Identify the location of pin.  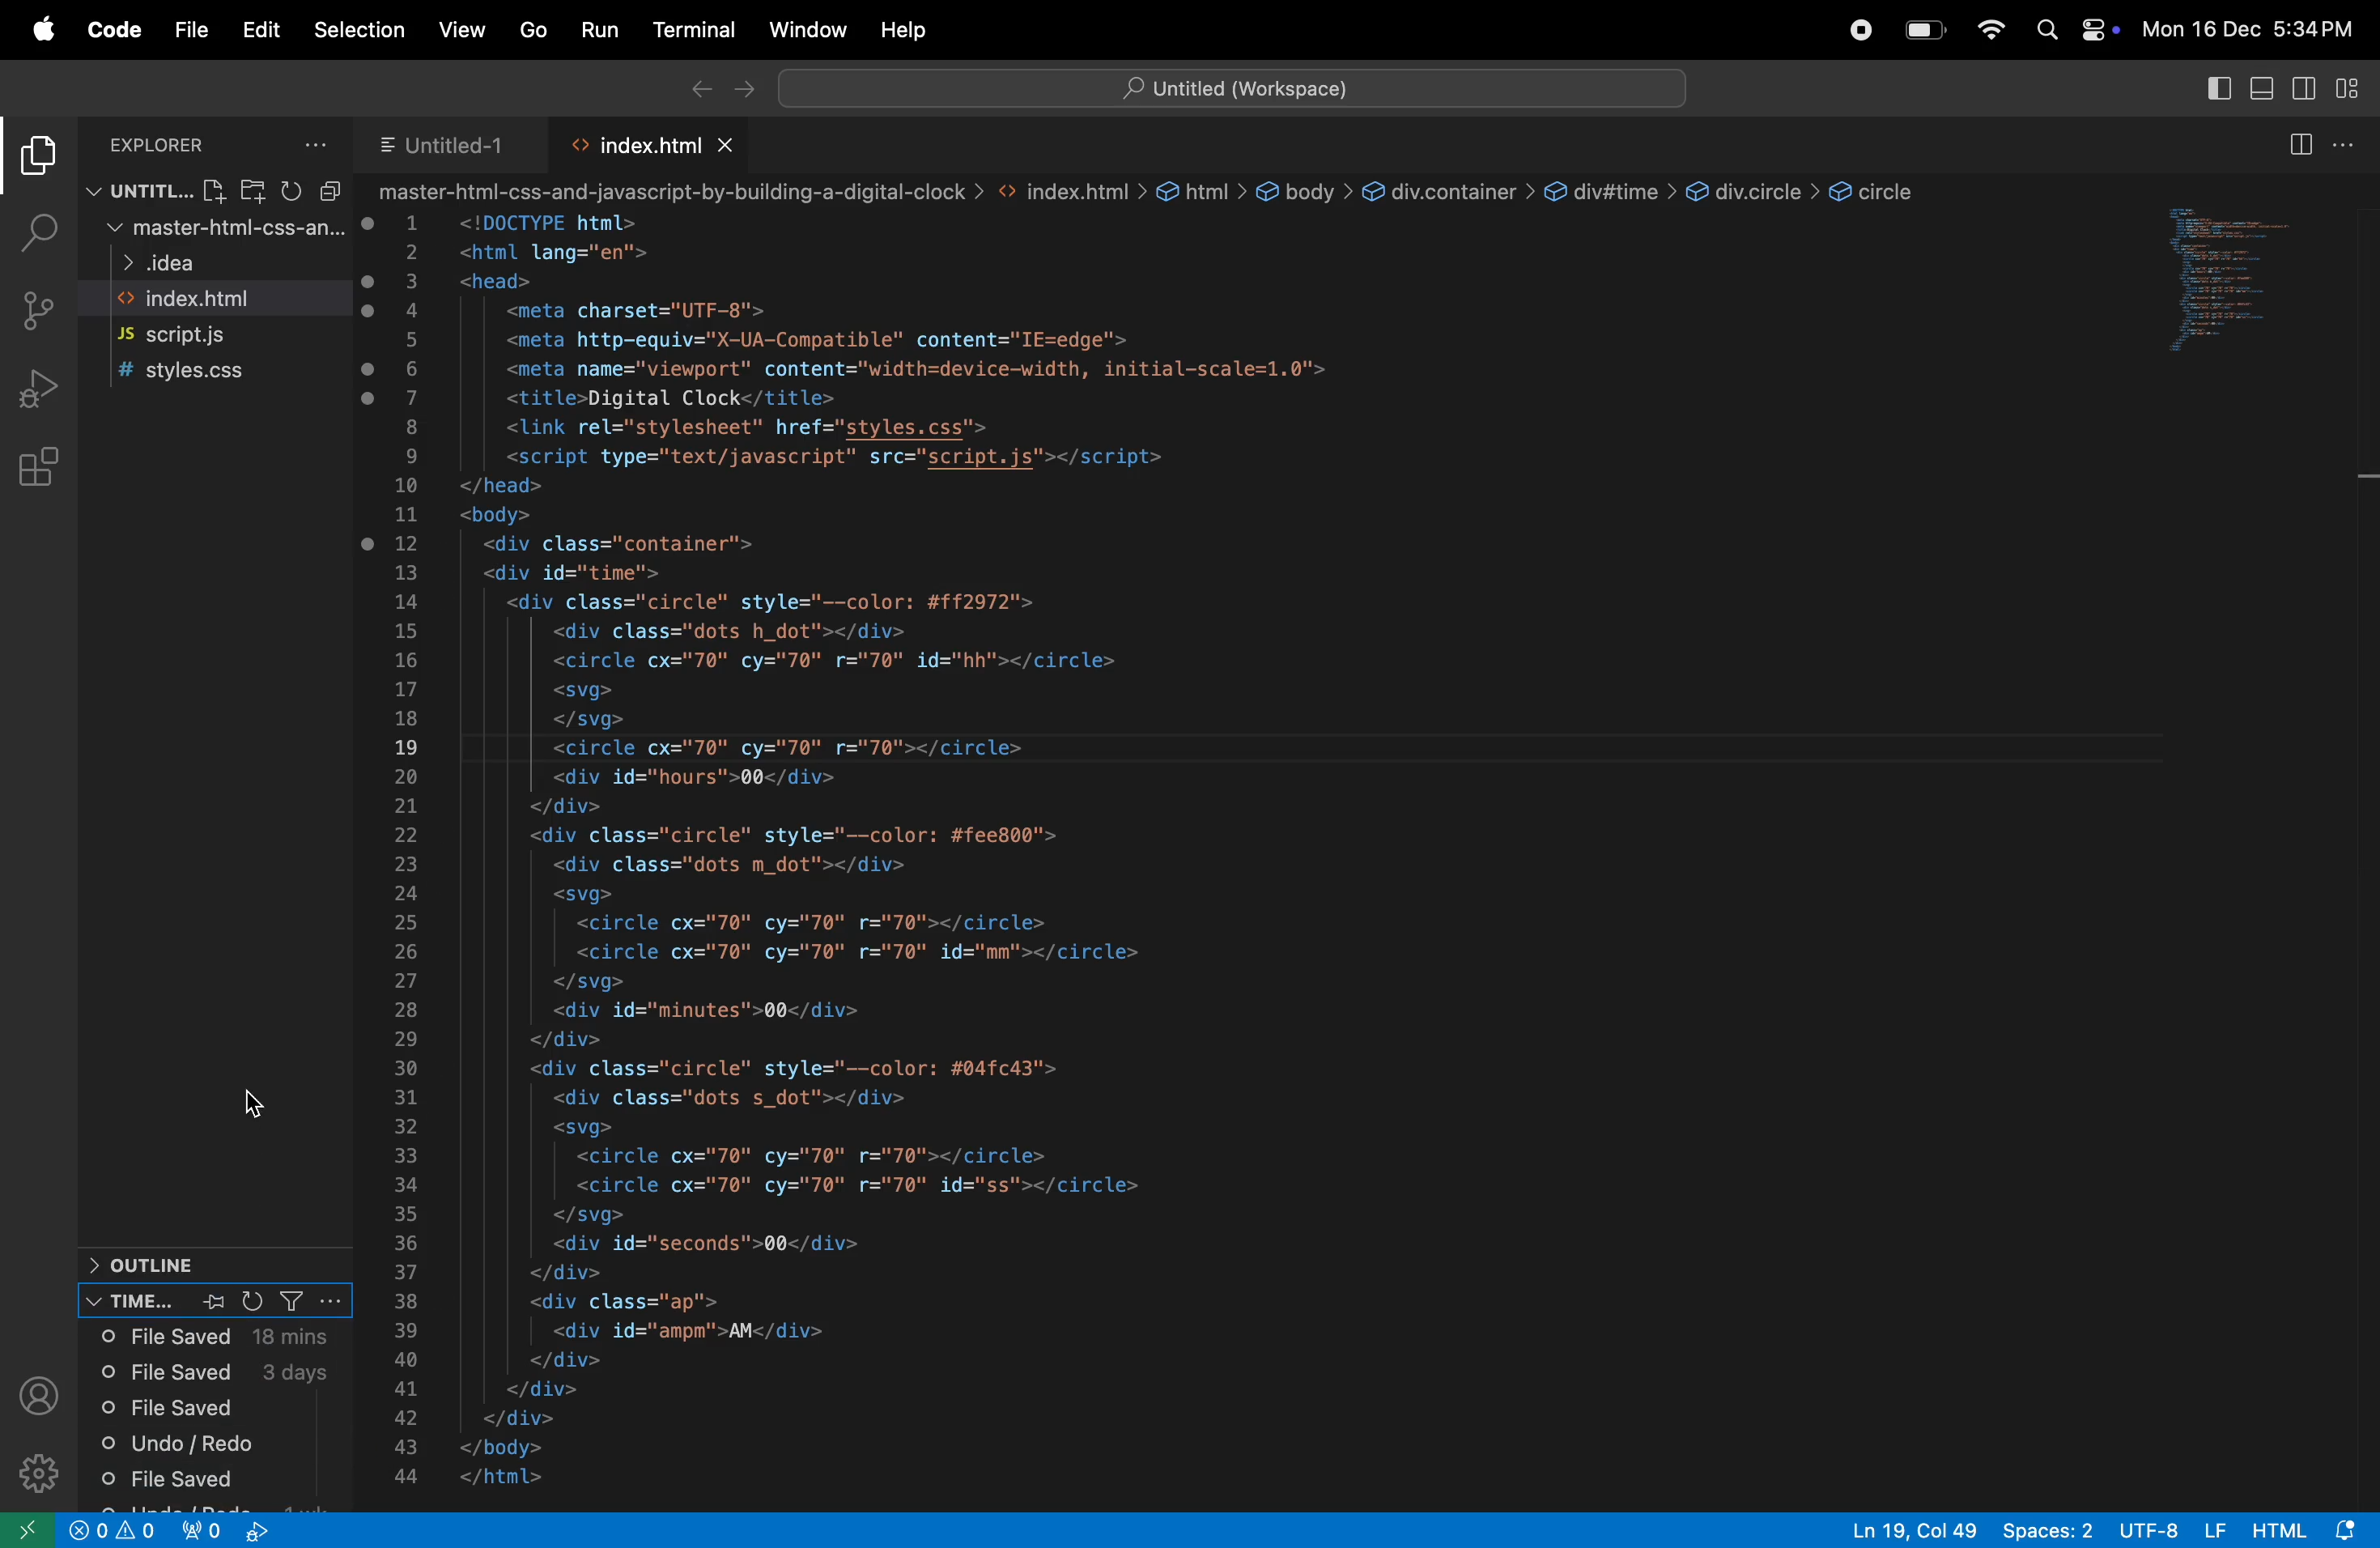
(208, 1304).